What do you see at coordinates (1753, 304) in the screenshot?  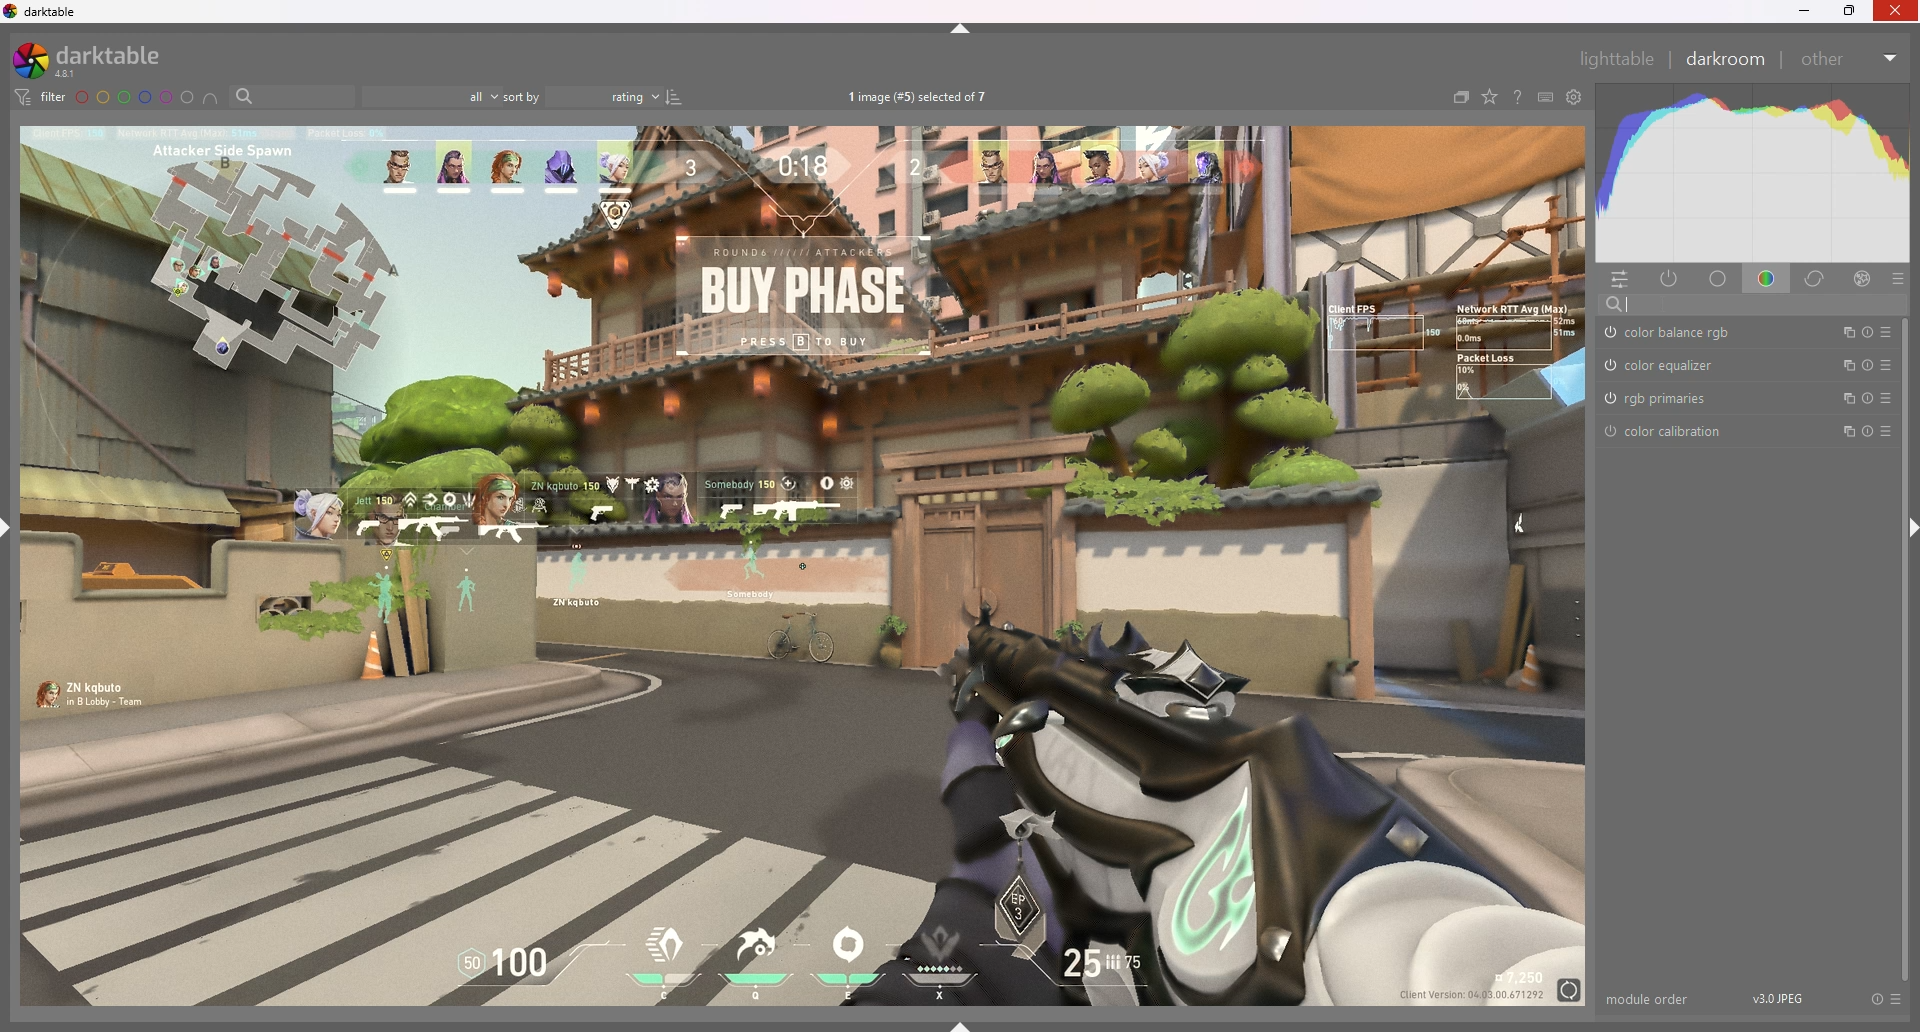 I see `search input` at bounding box center [1753, 304].